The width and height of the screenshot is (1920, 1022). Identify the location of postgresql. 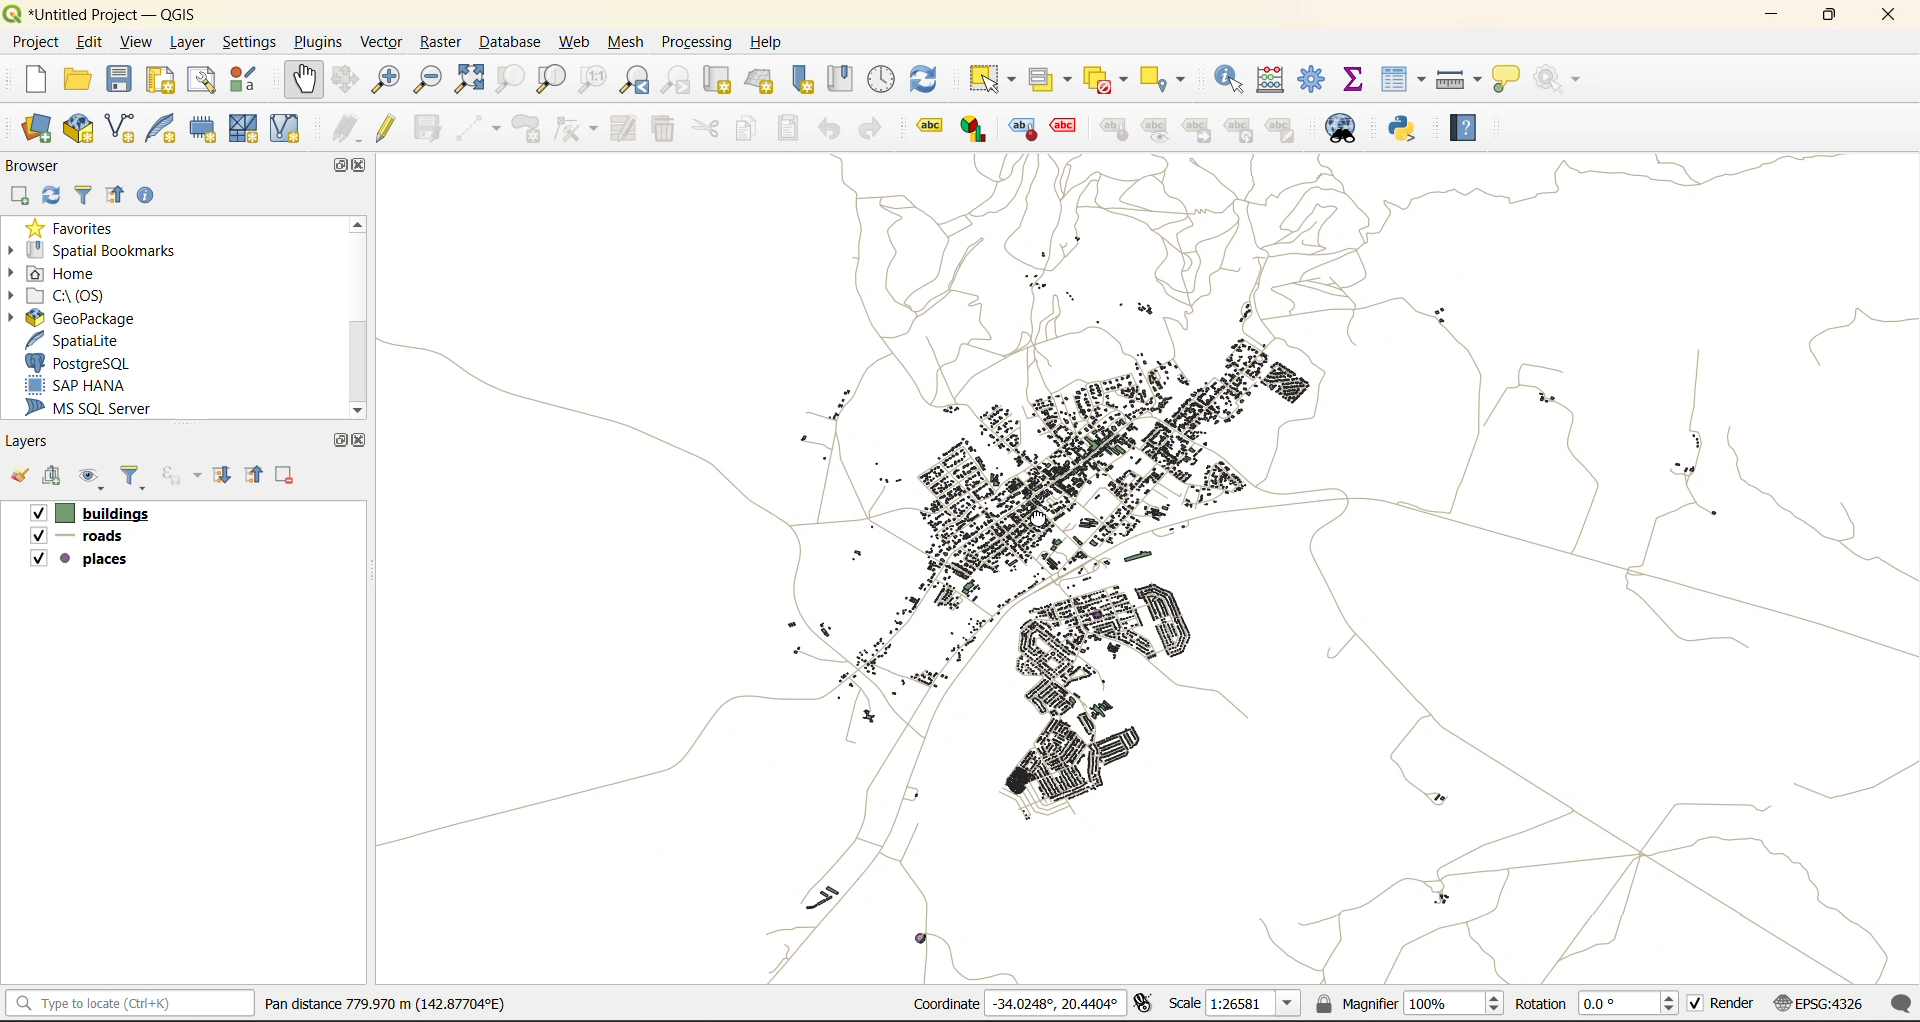
(88, 362).